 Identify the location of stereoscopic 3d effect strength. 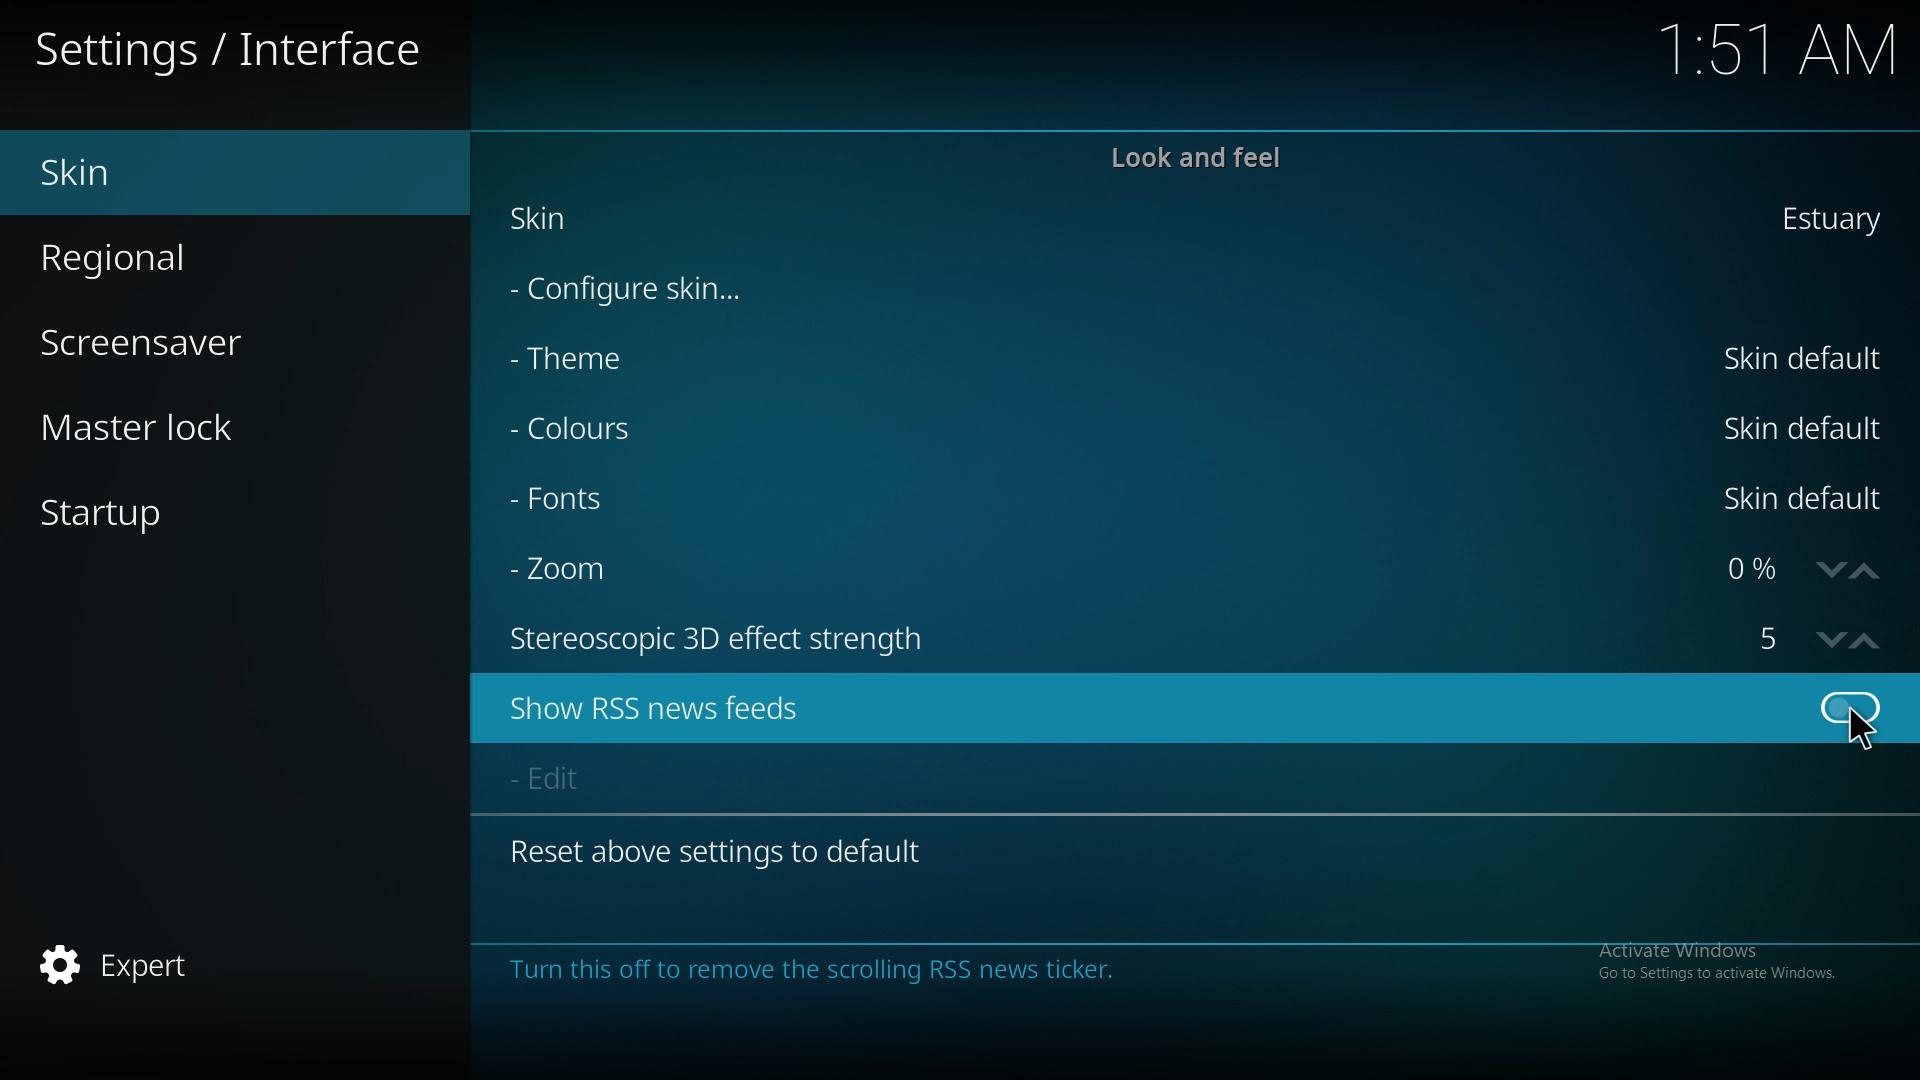
(1773, 639).